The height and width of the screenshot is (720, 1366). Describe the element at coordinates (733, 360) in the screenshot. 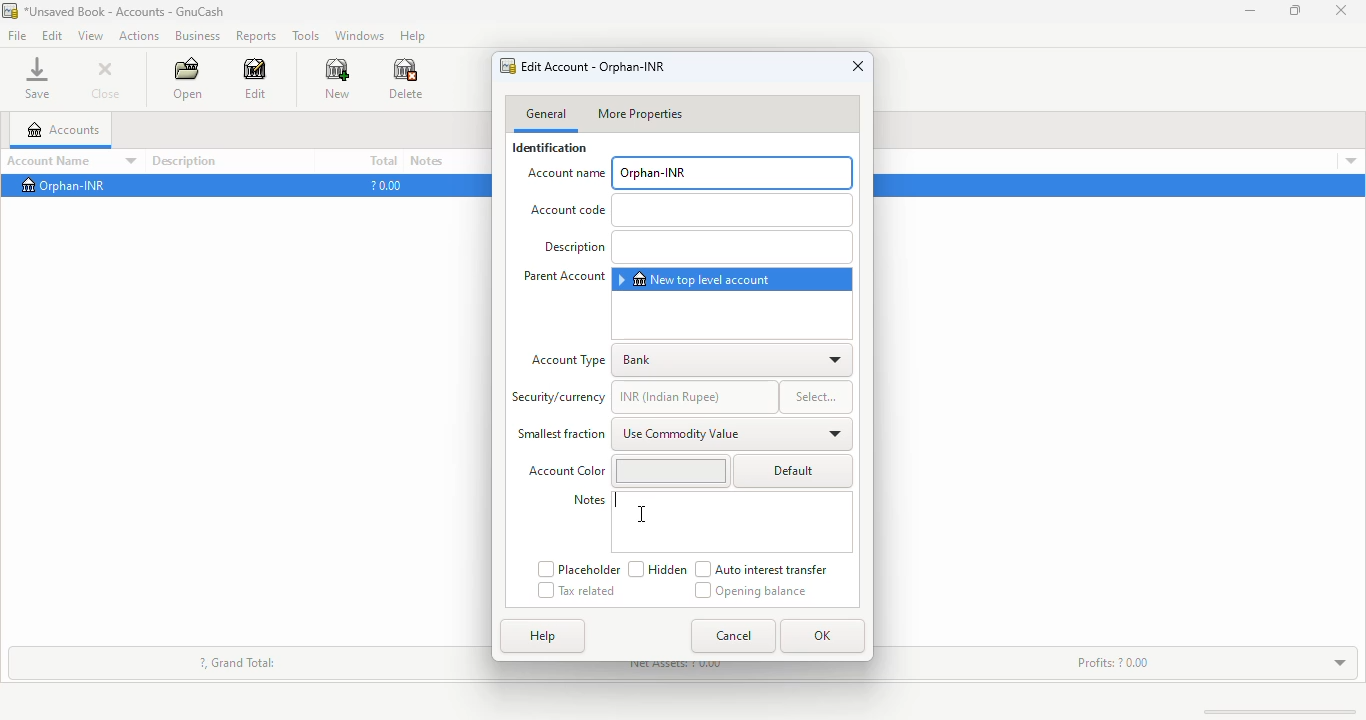

I see `bank` at that location.